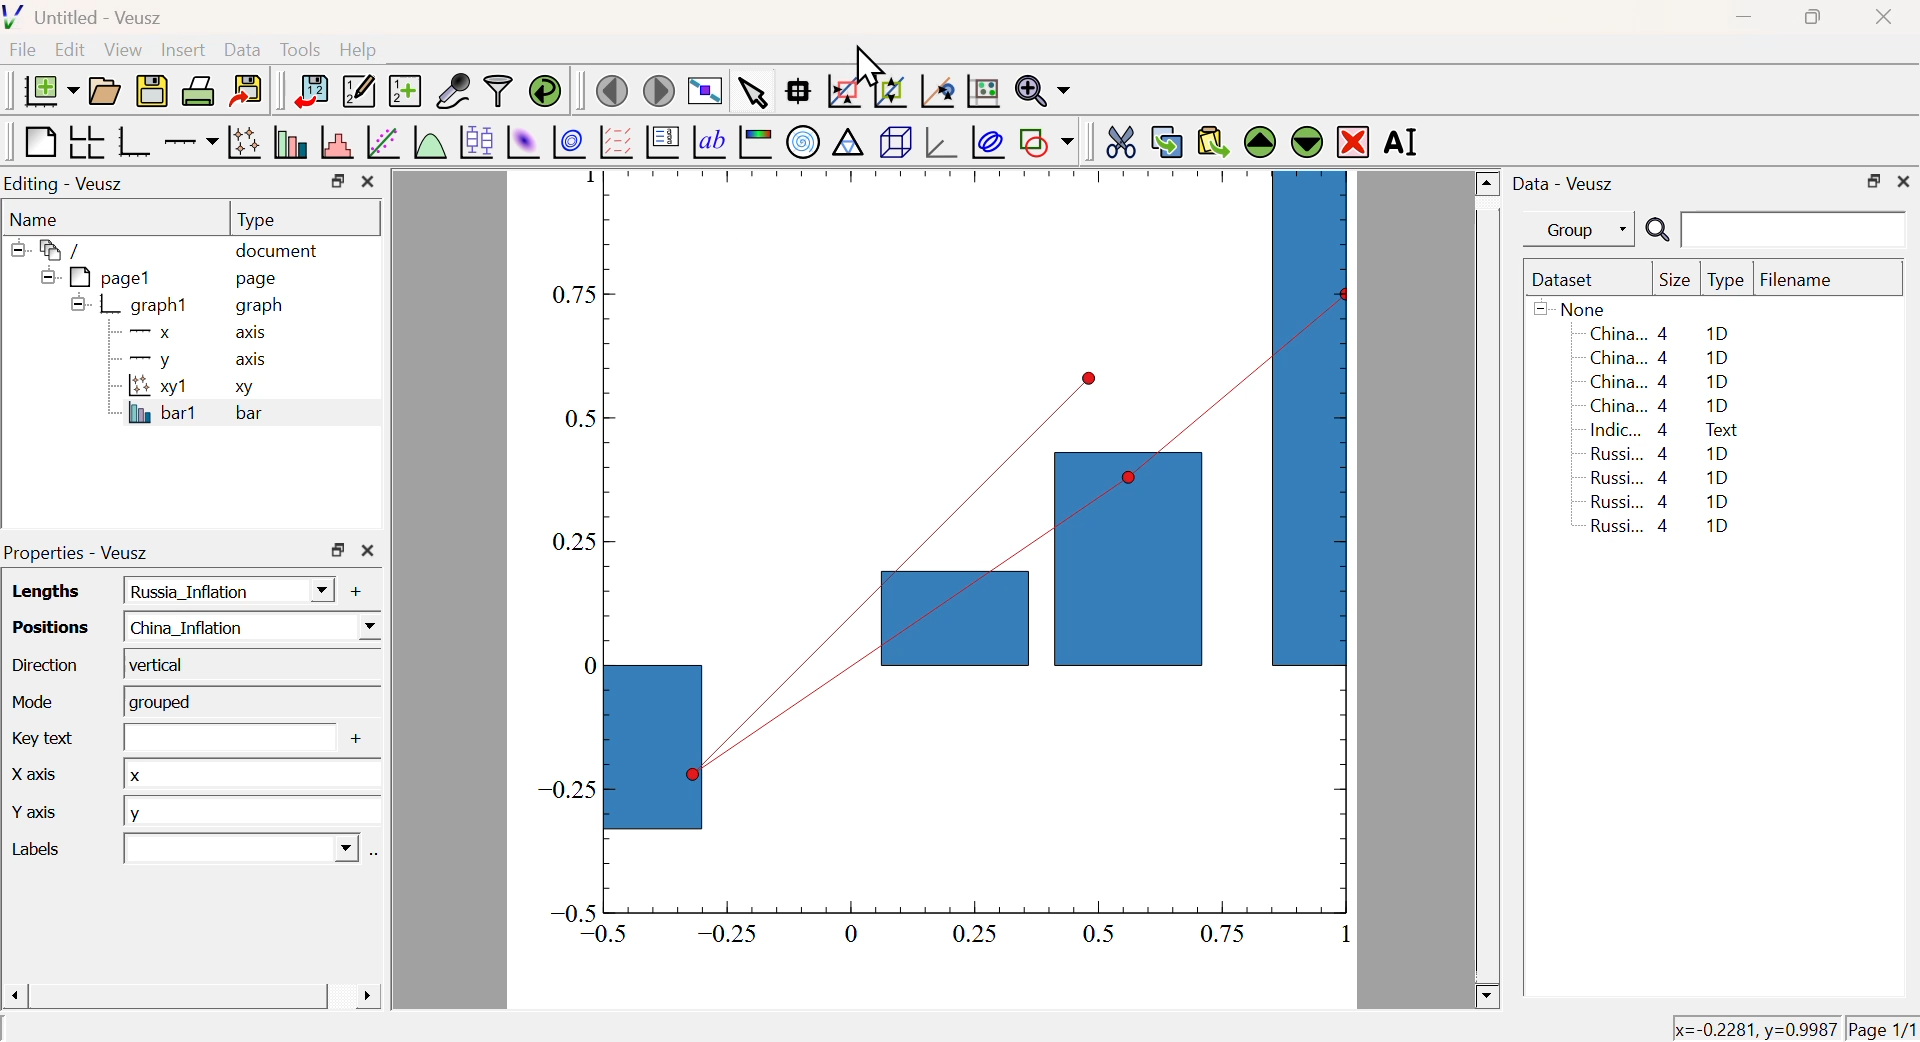 The width and height of the screenshot is (1920, 1042). What do you see at coordinates (216, 737) in the screenshot?
I see `Input` at bounding box center [216, 737].